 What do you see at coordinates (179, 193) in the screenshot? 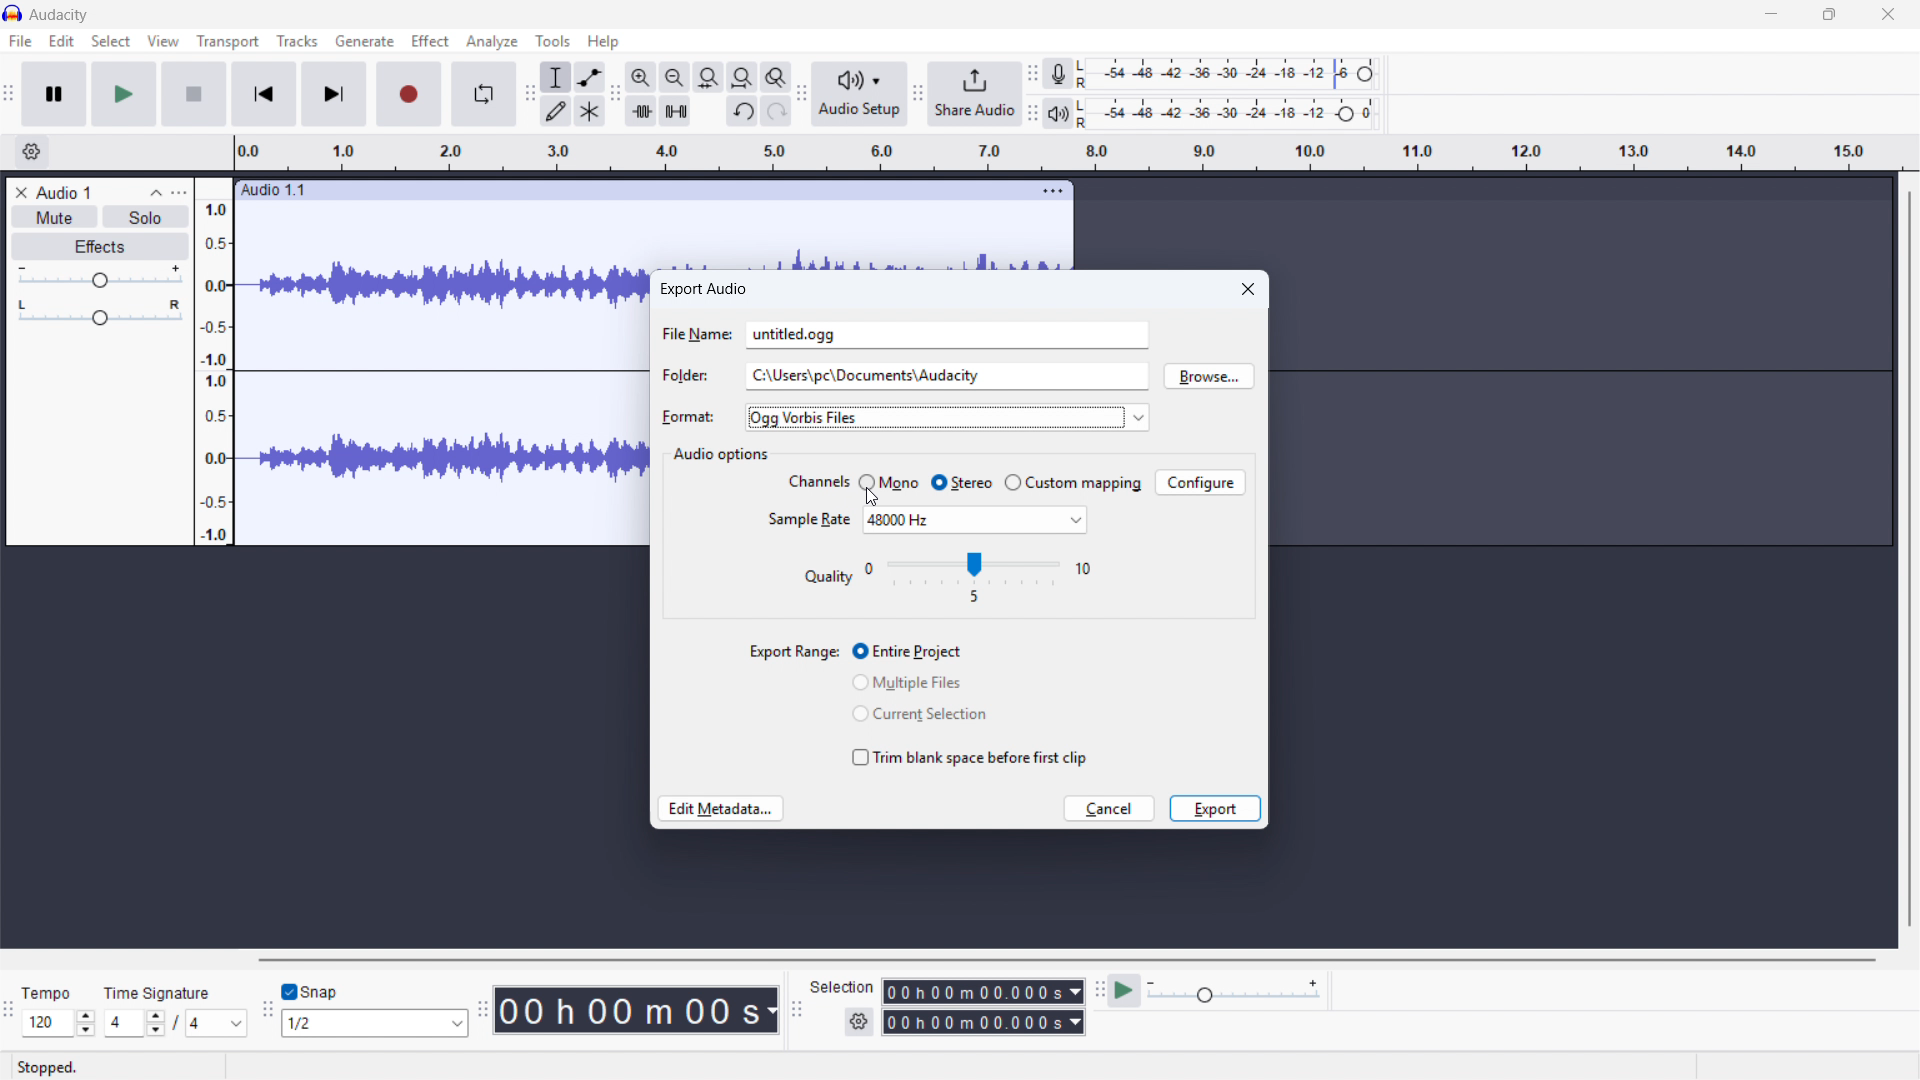
I see `Track control panel menu ` at bounding box center [179, 193].